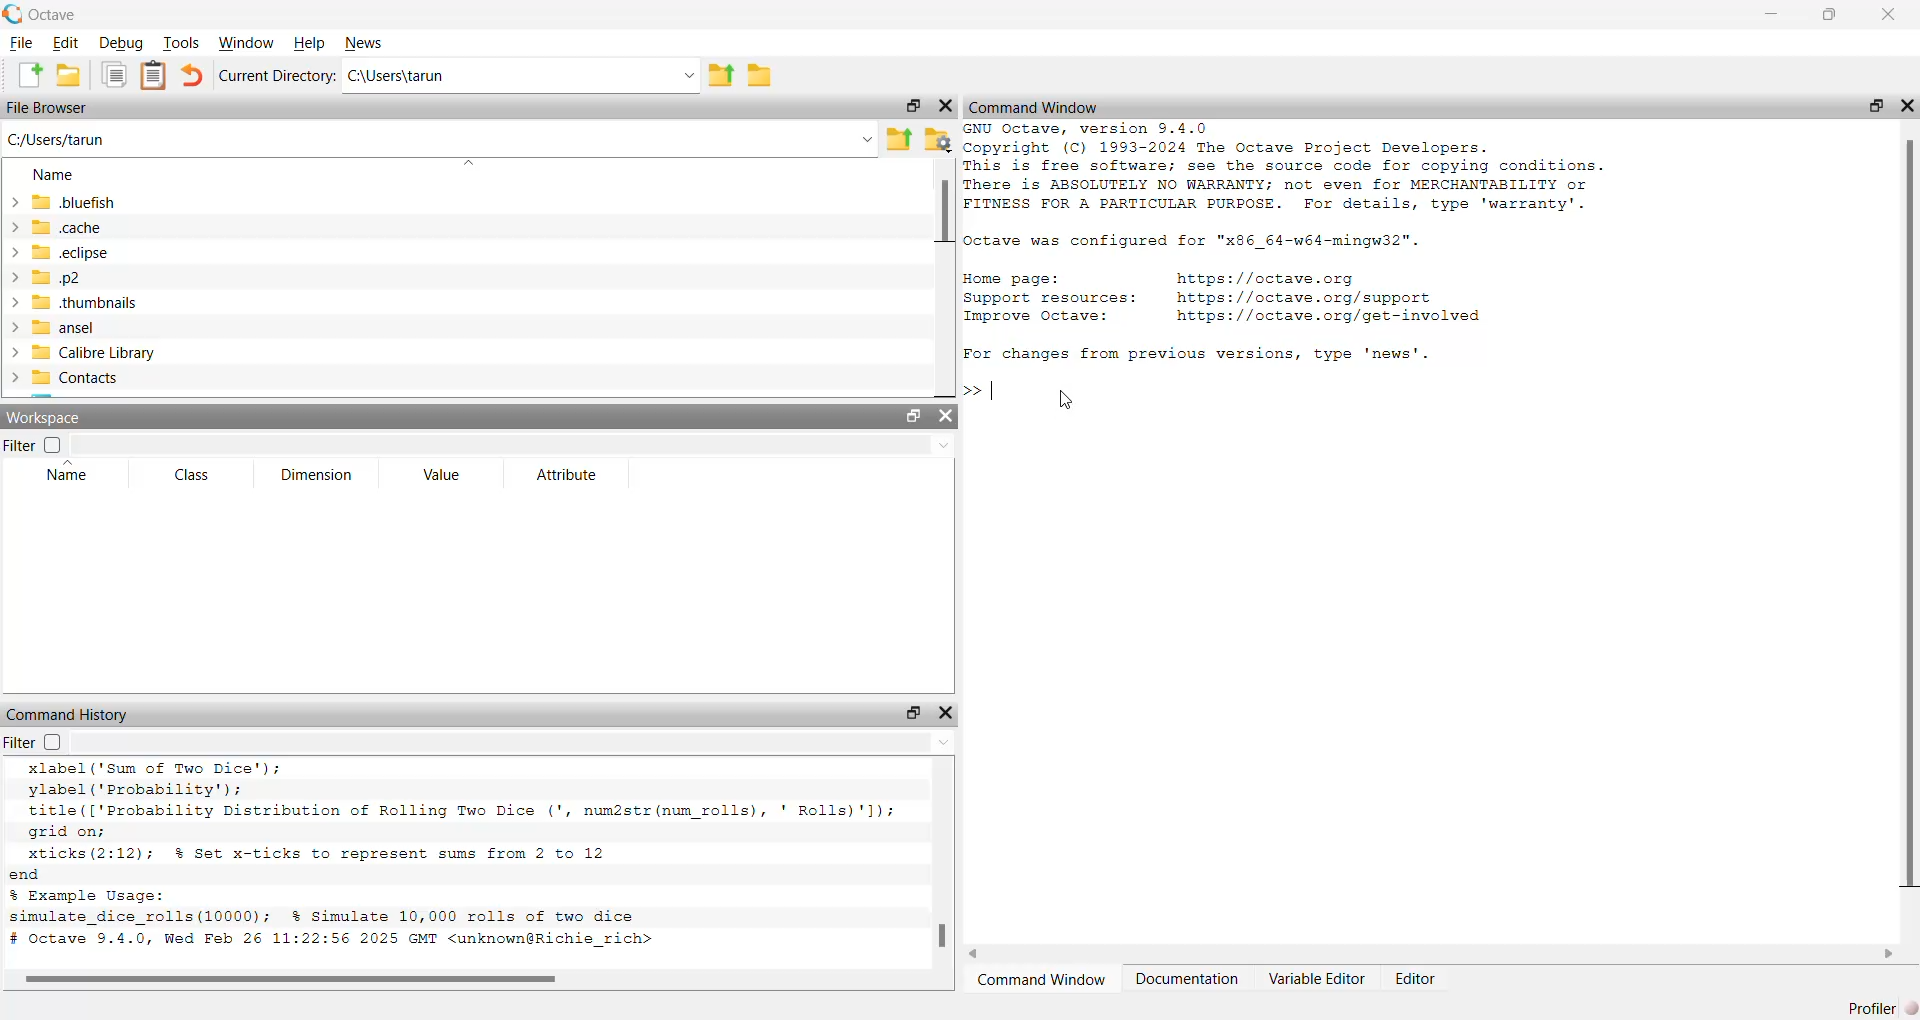 Image resolution: width=1920 pixels, height=1020 pixels. I want to click on Scrollbar, so click(3823, 648).